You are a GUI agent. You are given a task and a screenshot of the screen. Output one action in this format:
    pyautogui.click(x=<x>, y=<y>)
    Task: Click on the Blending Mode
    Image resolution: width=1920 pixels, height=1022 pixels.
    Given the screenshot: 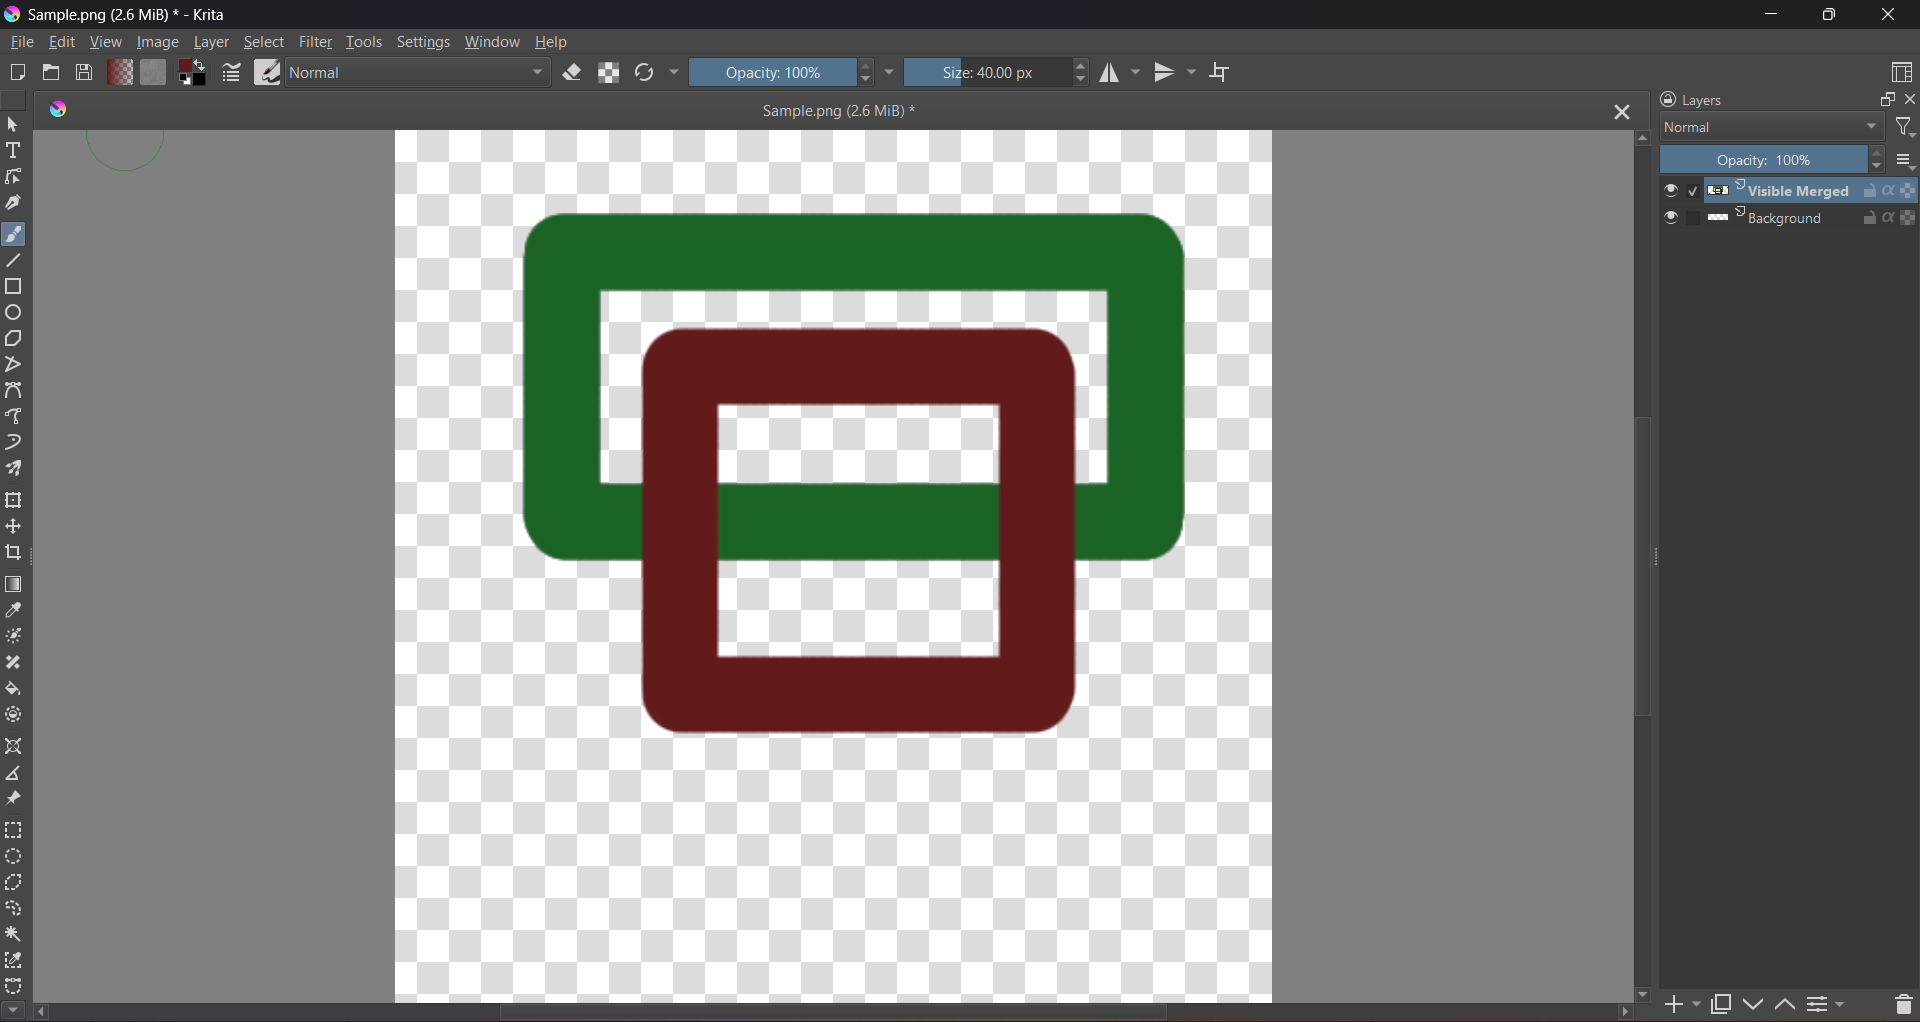 What is the action you would take?
    pyautogui.click(x=1769, y=127)
    